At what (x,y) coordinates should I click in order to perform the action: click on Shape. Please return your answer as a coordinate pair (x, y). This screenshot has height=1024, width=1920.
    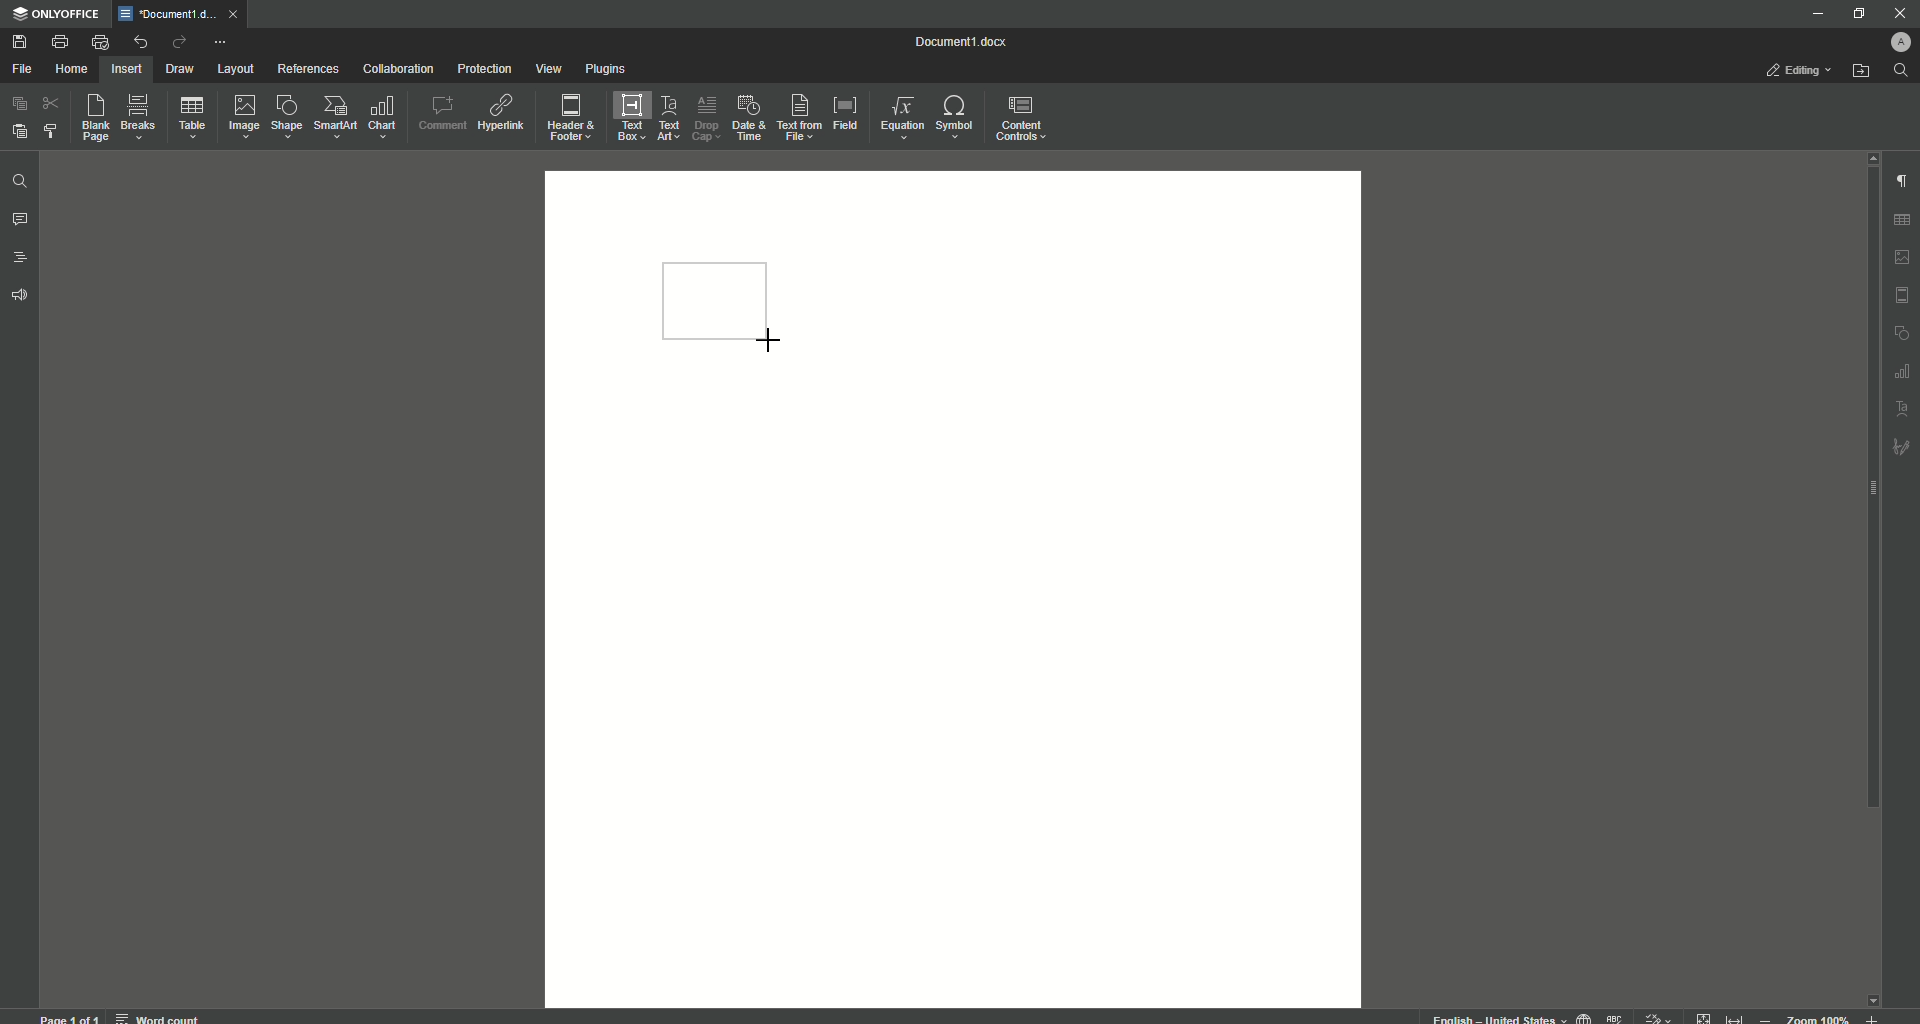
    Looking at the image, I should click on (284, 116).